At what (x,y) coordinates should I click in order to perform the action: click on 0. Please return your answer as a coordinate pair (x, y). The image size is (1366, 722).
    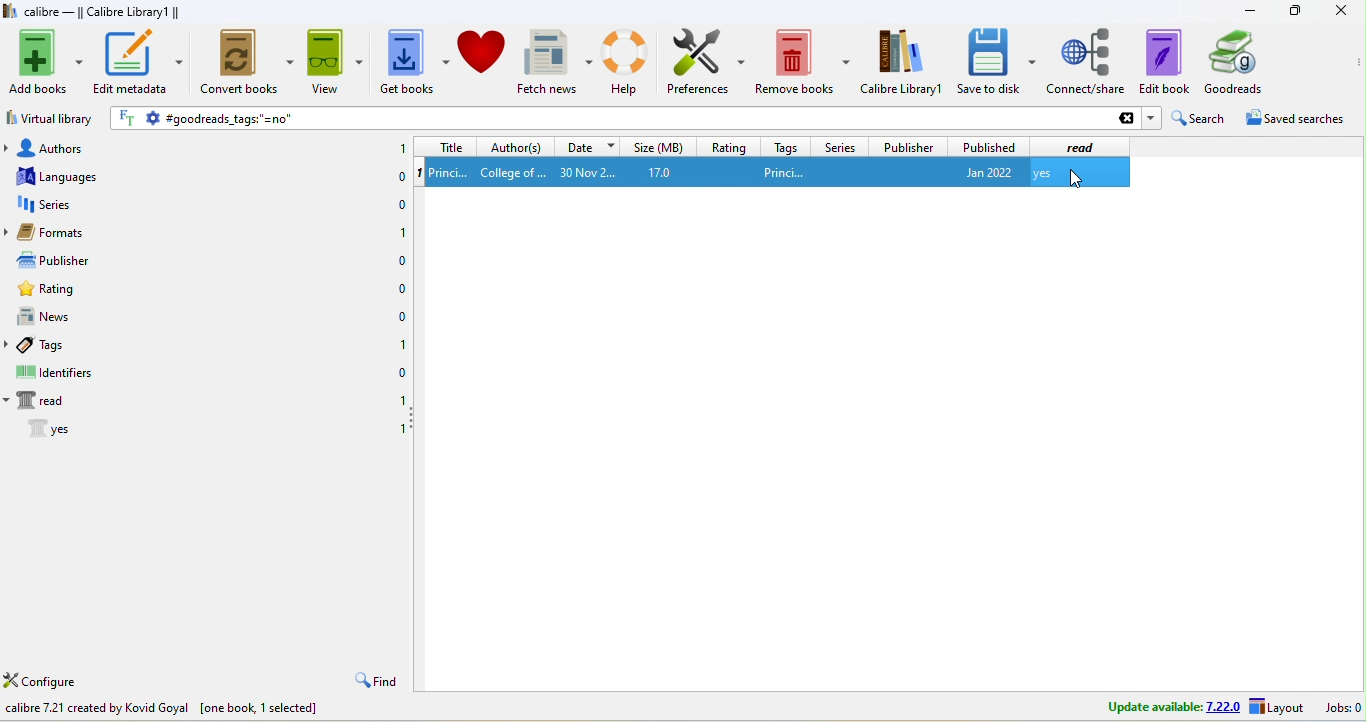
    Looking at the image, I should click on (401, 398).